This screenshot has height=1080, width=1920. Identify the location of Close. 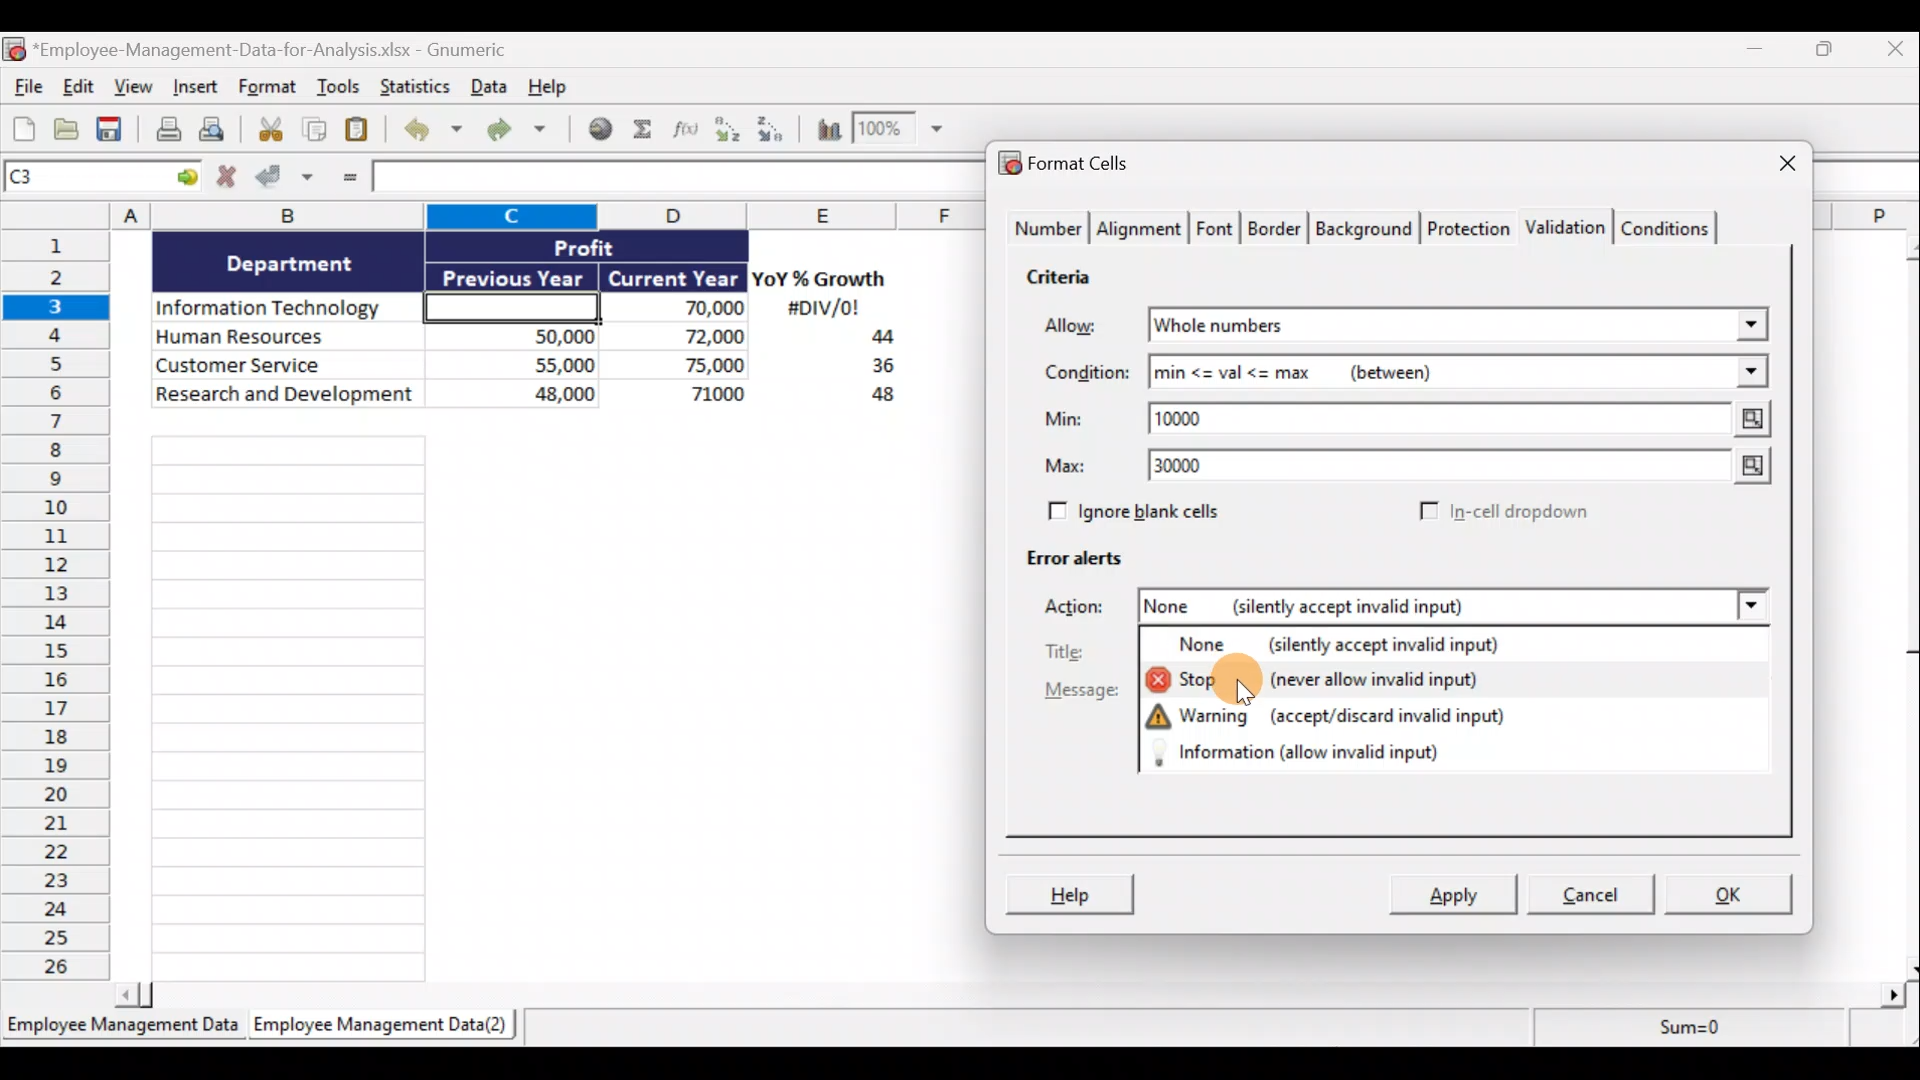
(1891, 53).